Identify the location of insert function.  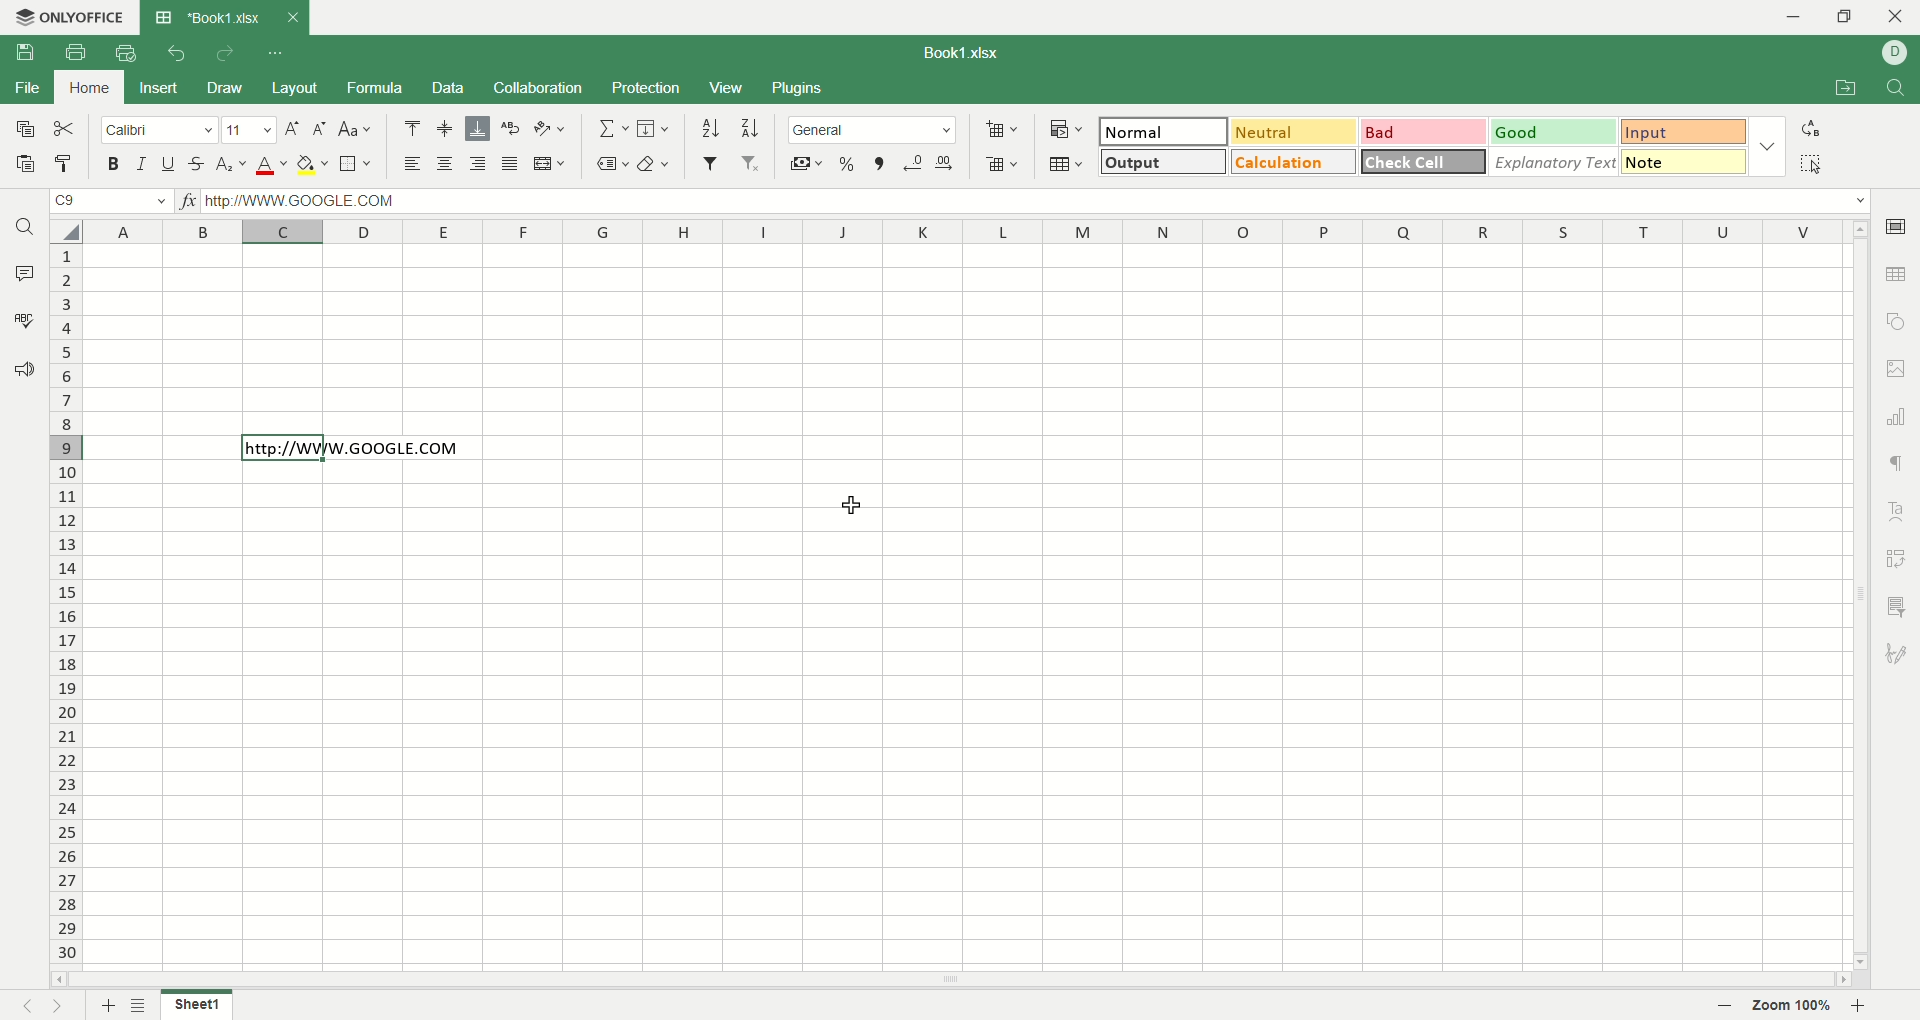
(189, 202).